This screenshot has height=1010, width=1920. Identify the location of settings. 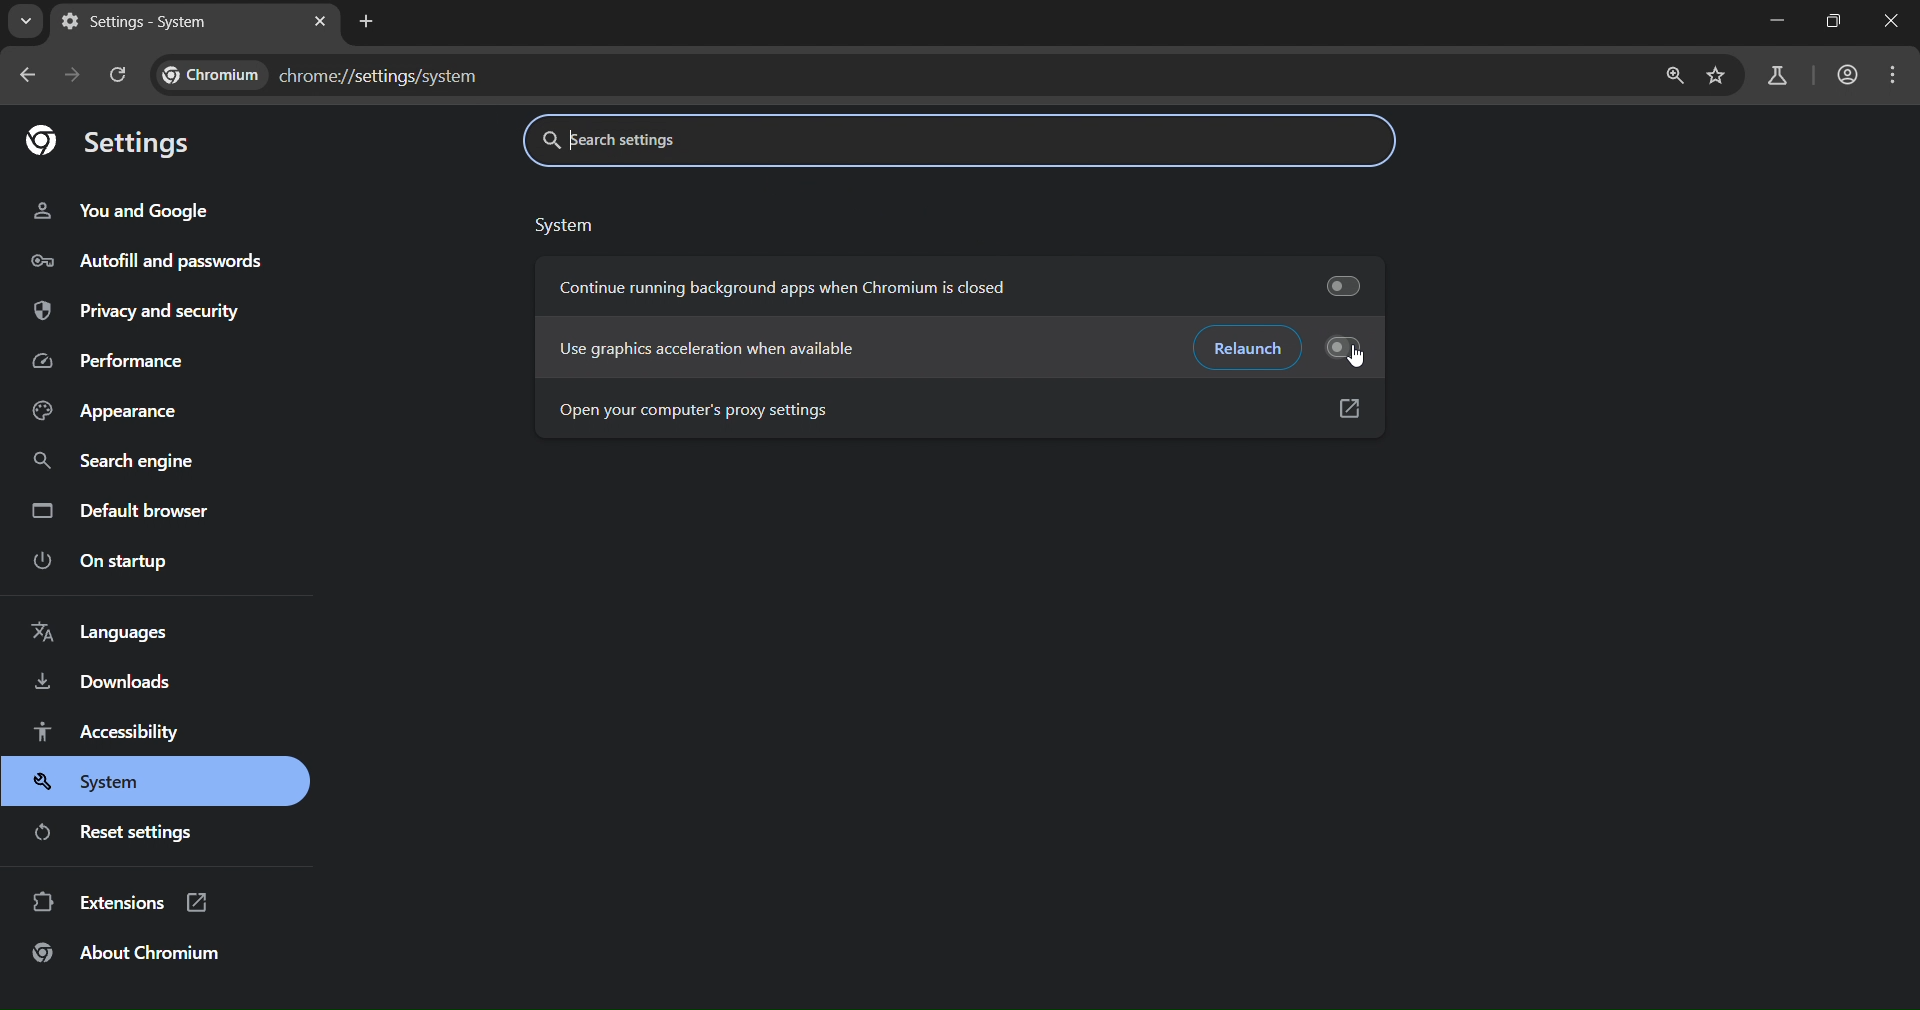
(121, 138).